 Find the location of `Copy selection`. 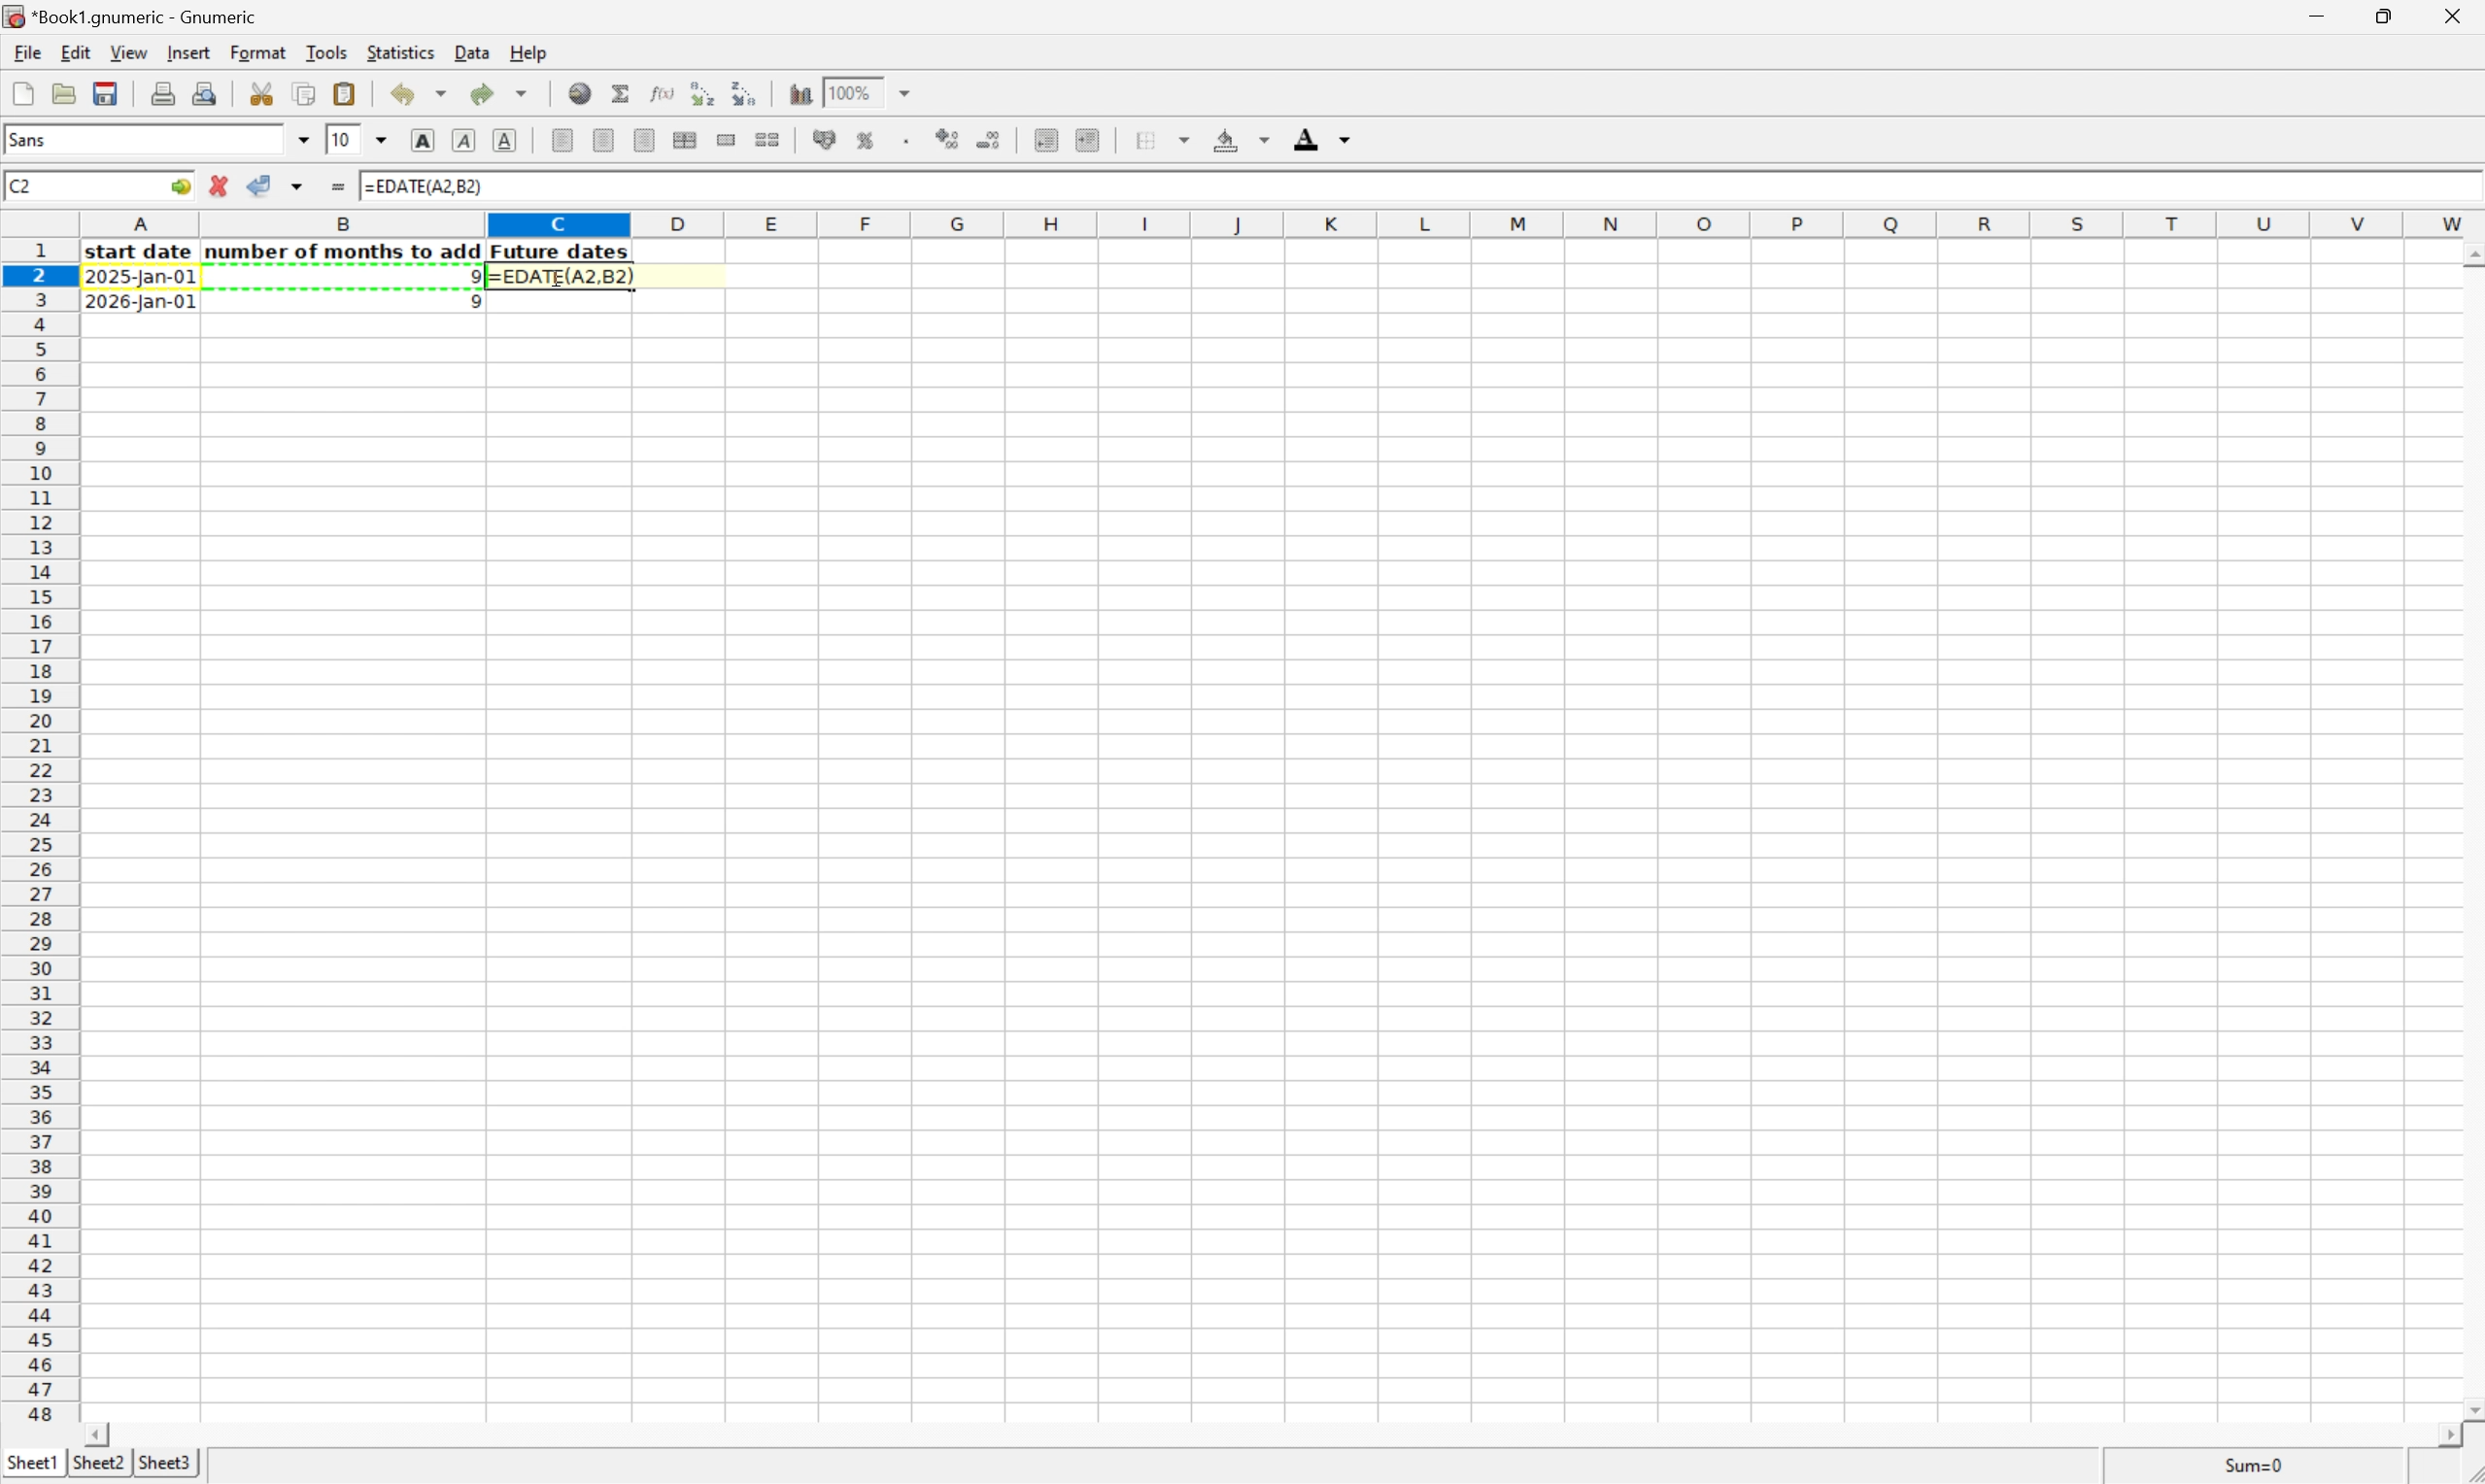

Copy selection is located at coordinates (305, 93).